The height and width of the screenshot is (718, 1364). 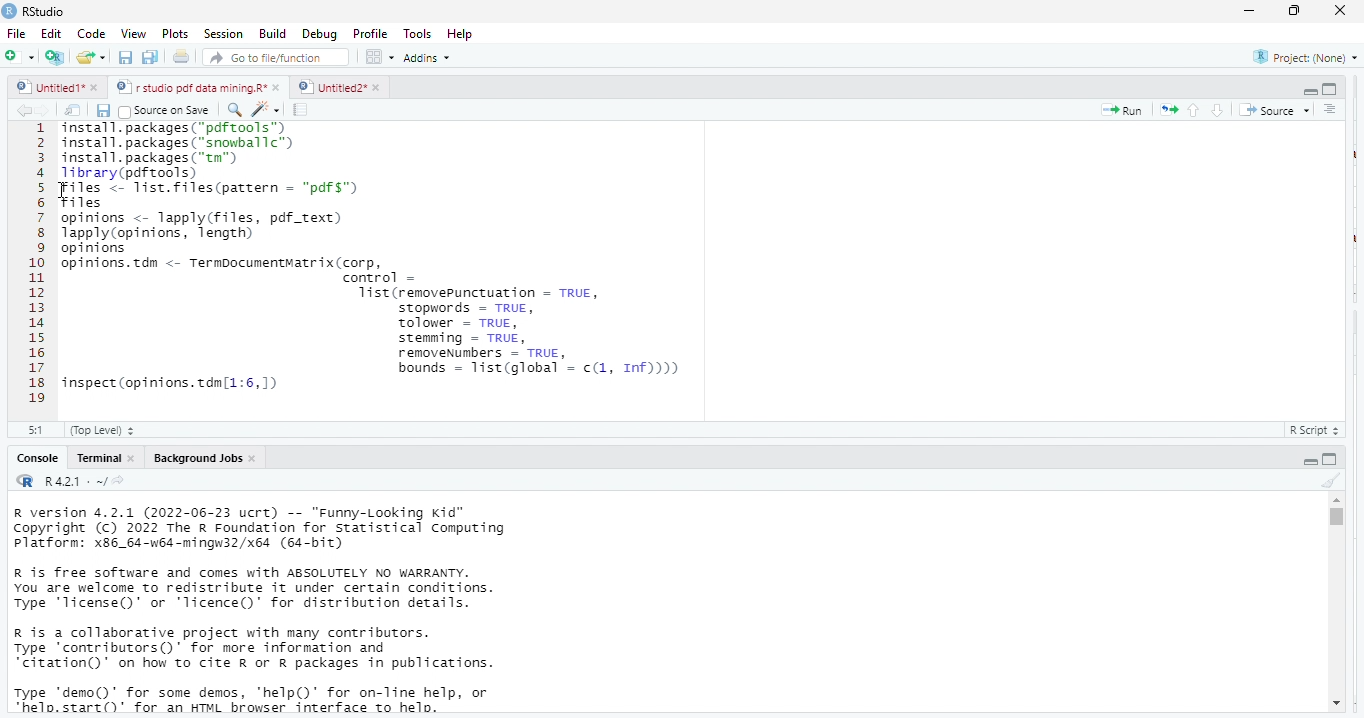 What do you see at coordinates (1330, 478) in the screenshot?
I see `clear console` at bounding box center [1330, 478].